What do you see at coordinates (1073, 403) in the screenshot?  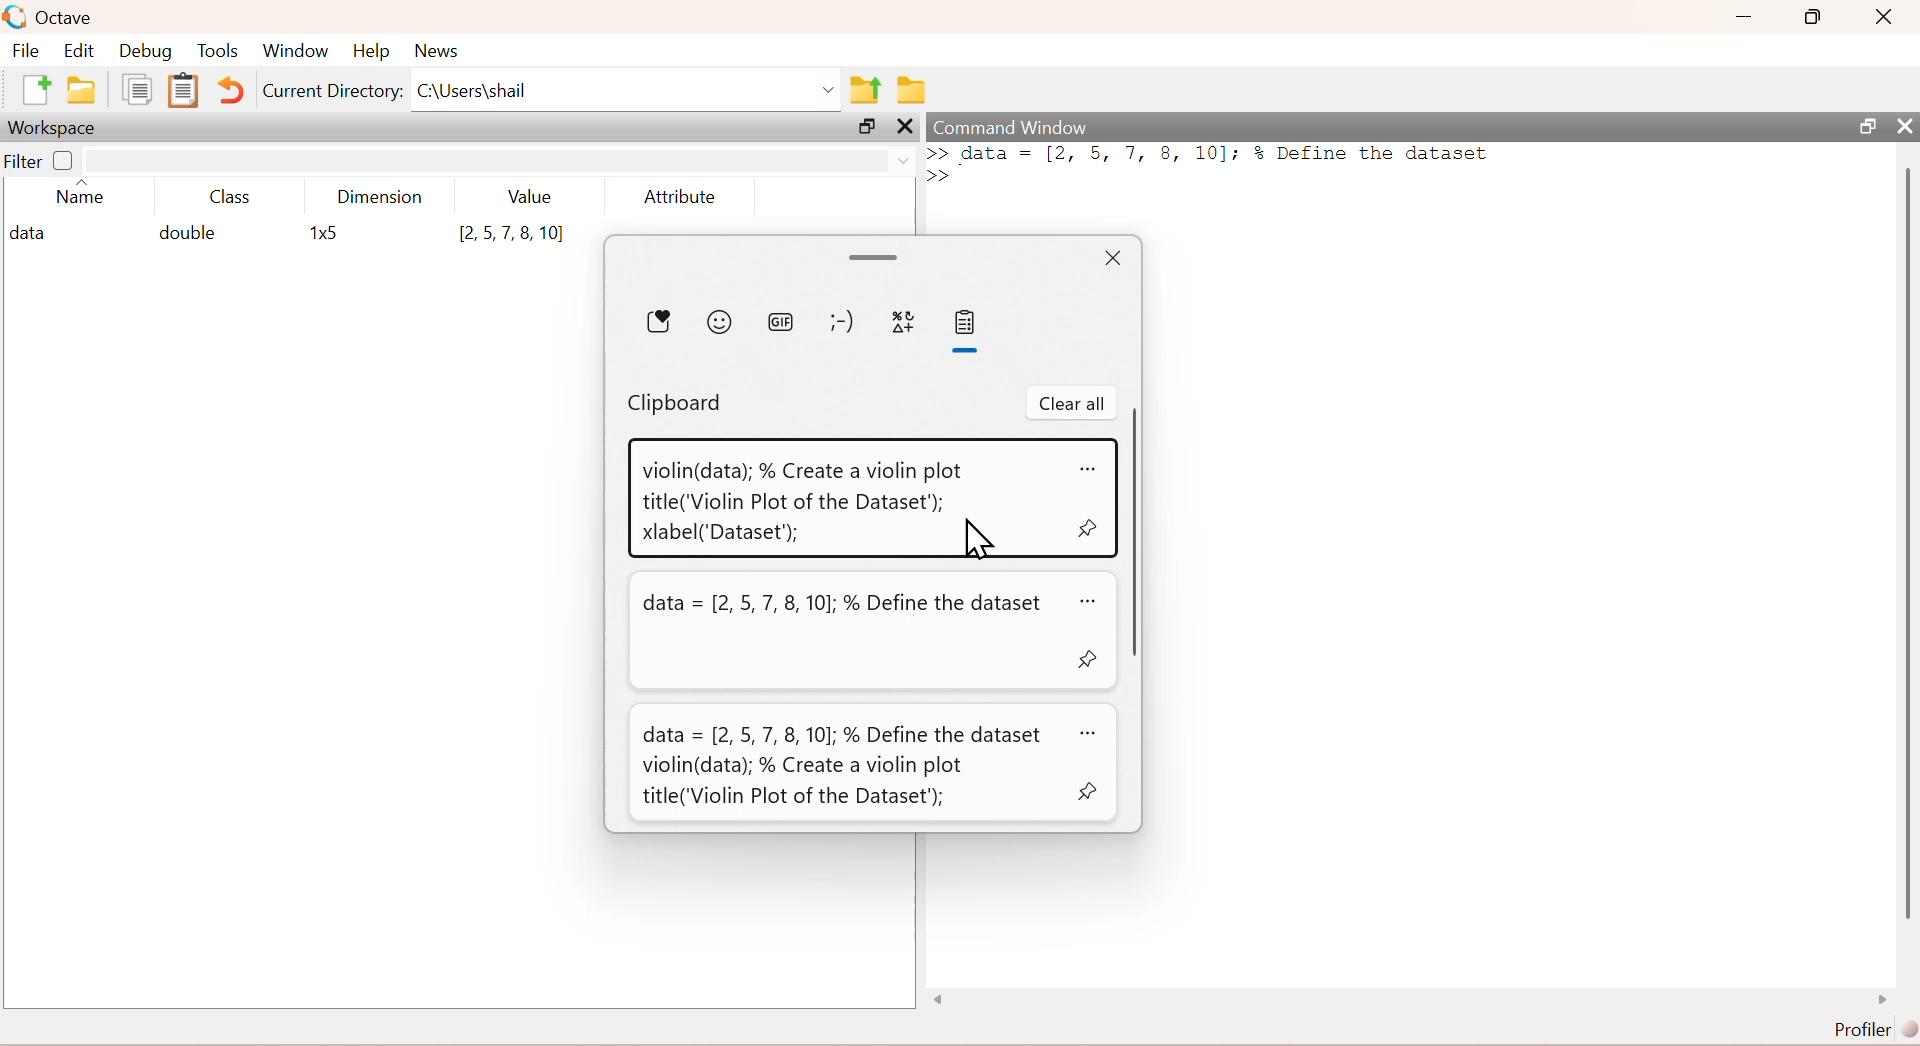 I see `Clear all` at bounding box center [1073, 403].